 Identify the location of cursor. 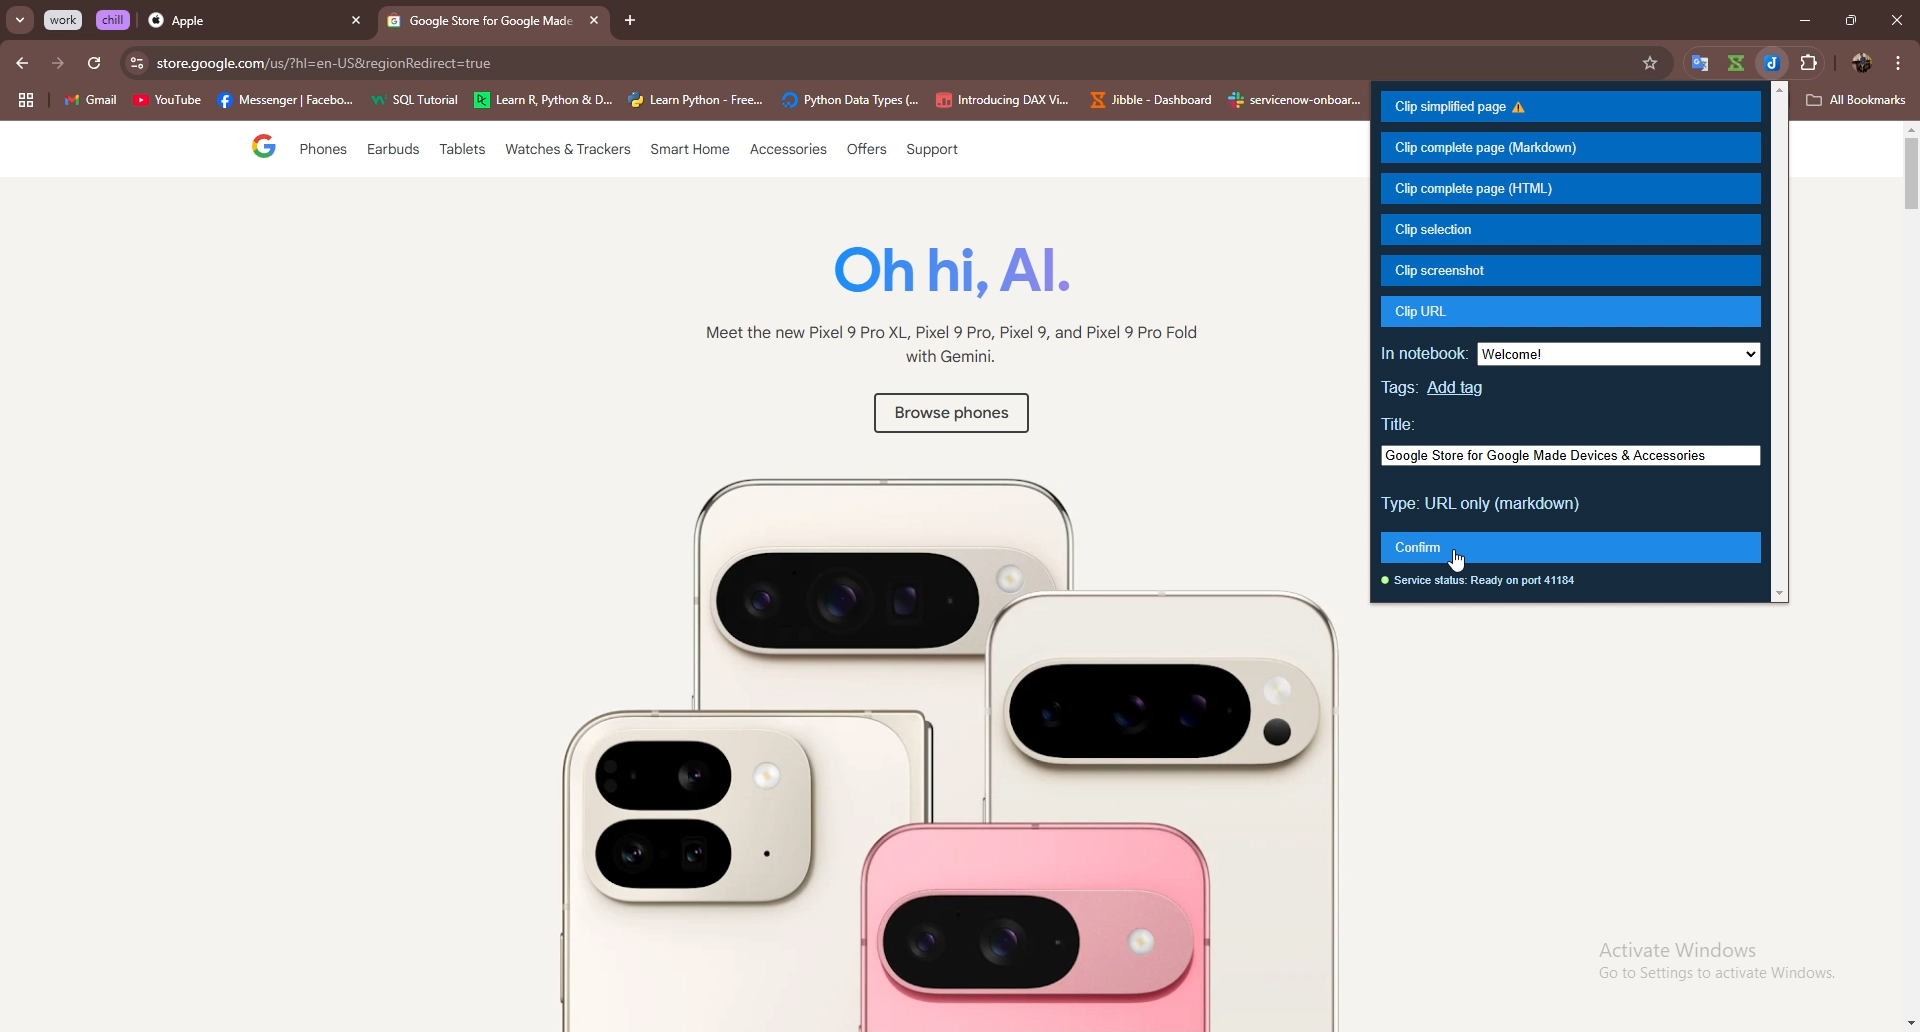
(1457, 561).